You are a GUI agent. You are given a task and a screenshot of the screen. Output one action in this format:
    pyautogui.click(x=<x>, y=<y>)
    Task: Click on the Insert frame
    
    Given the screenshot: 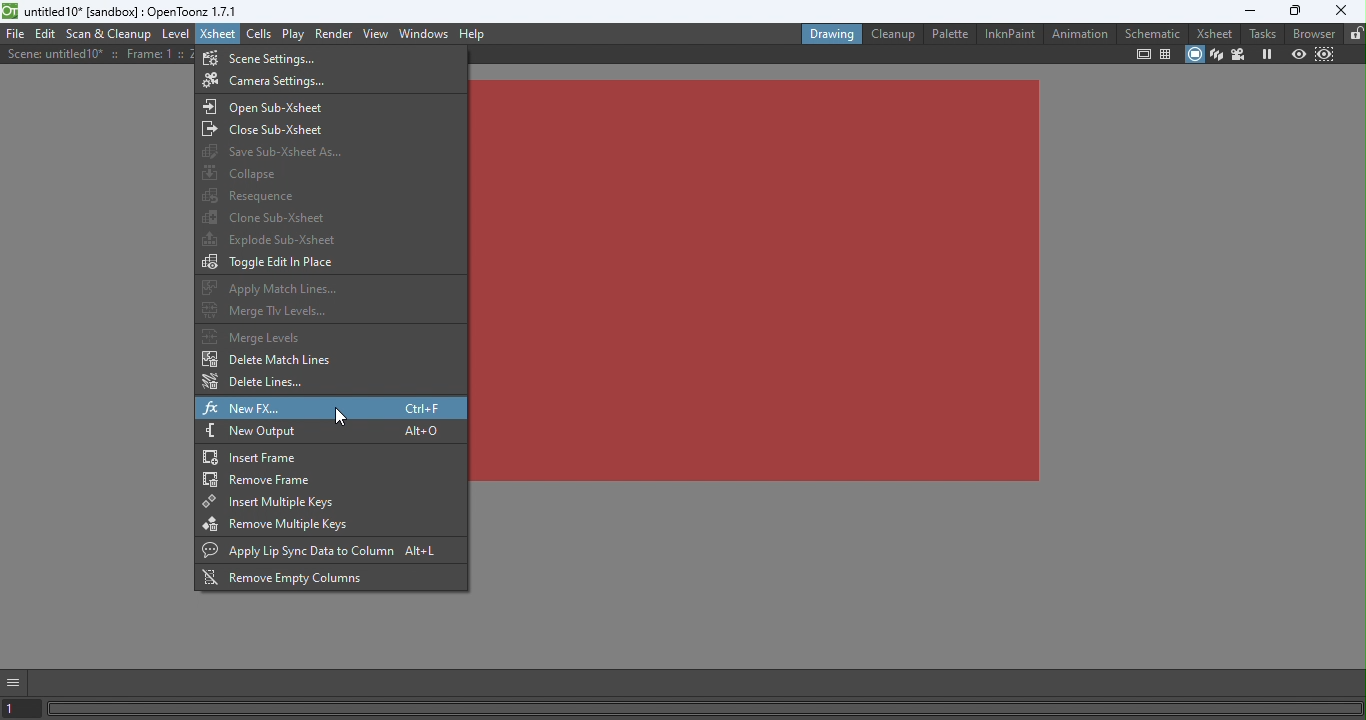 What is the action you would take?
    pyautogui.click(x=330, y=455)
    